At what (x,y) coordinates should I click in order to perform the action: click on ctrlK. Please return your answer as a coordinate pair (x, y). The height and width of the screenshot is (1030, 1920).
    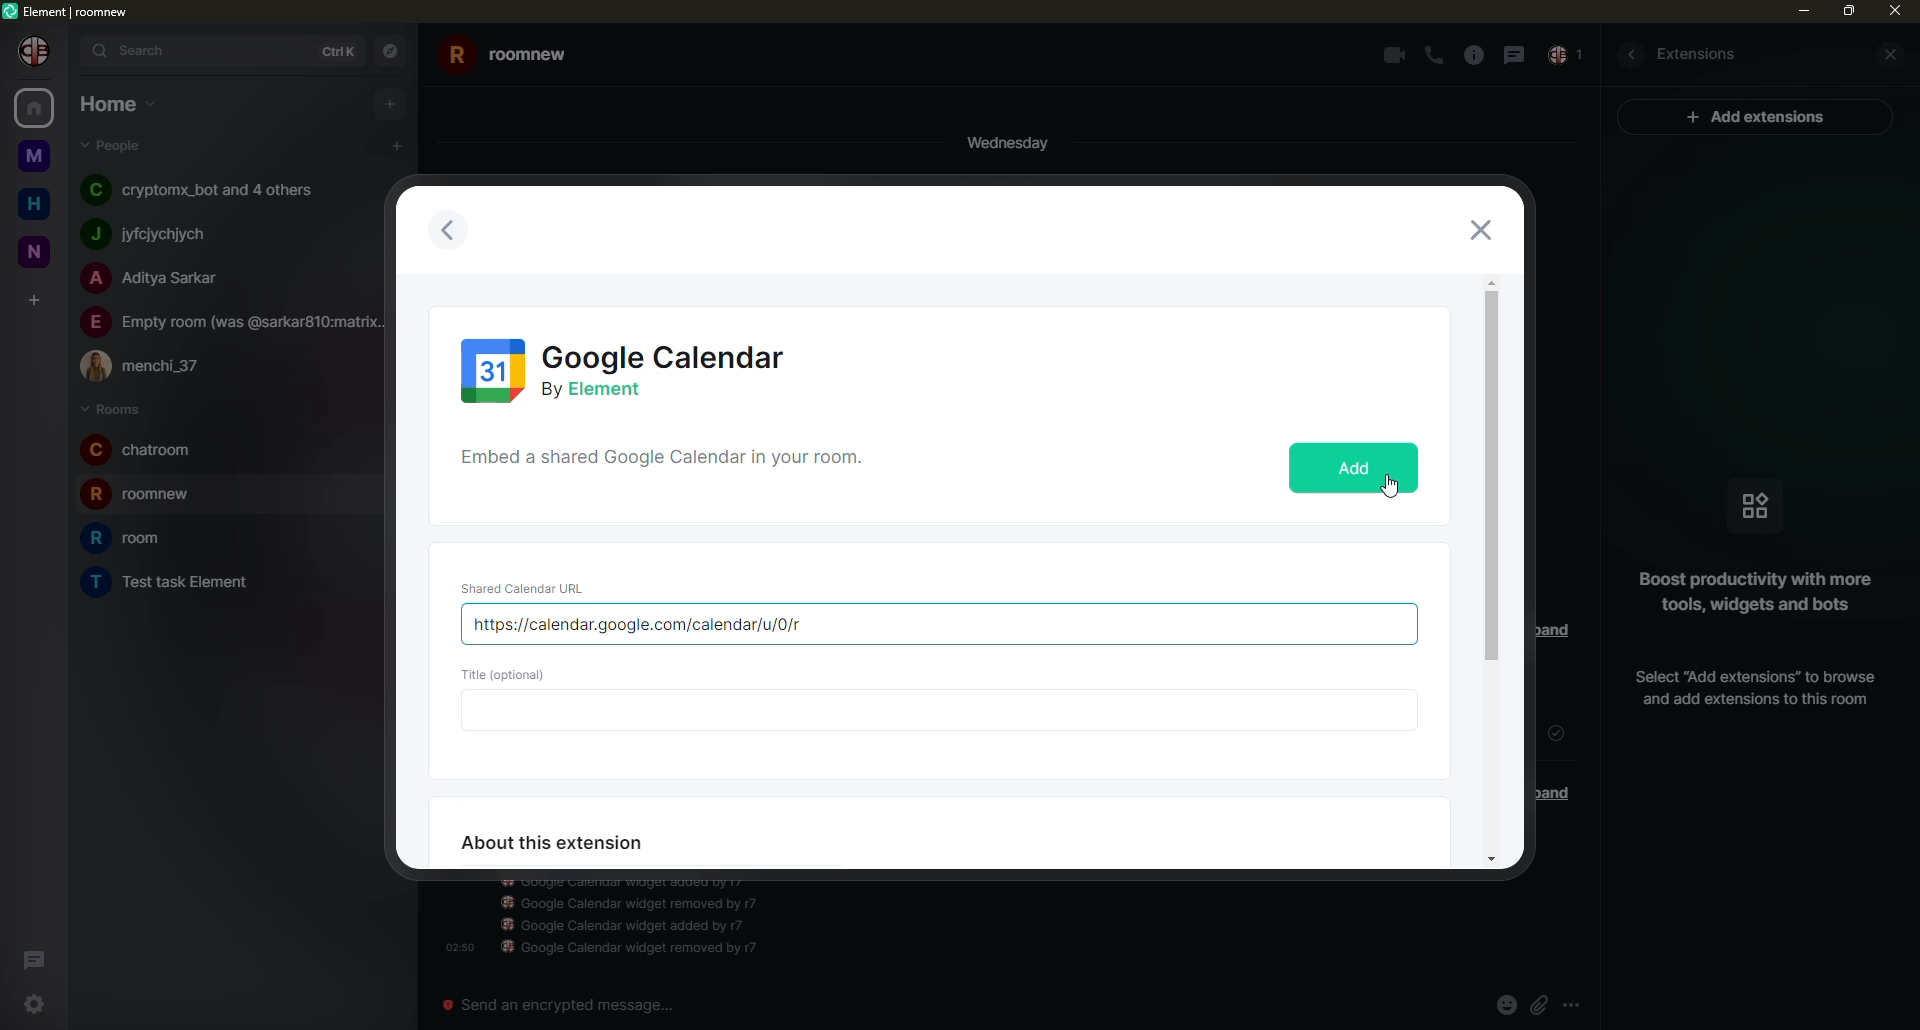
    Looking at the image, I should click on (339, 50).